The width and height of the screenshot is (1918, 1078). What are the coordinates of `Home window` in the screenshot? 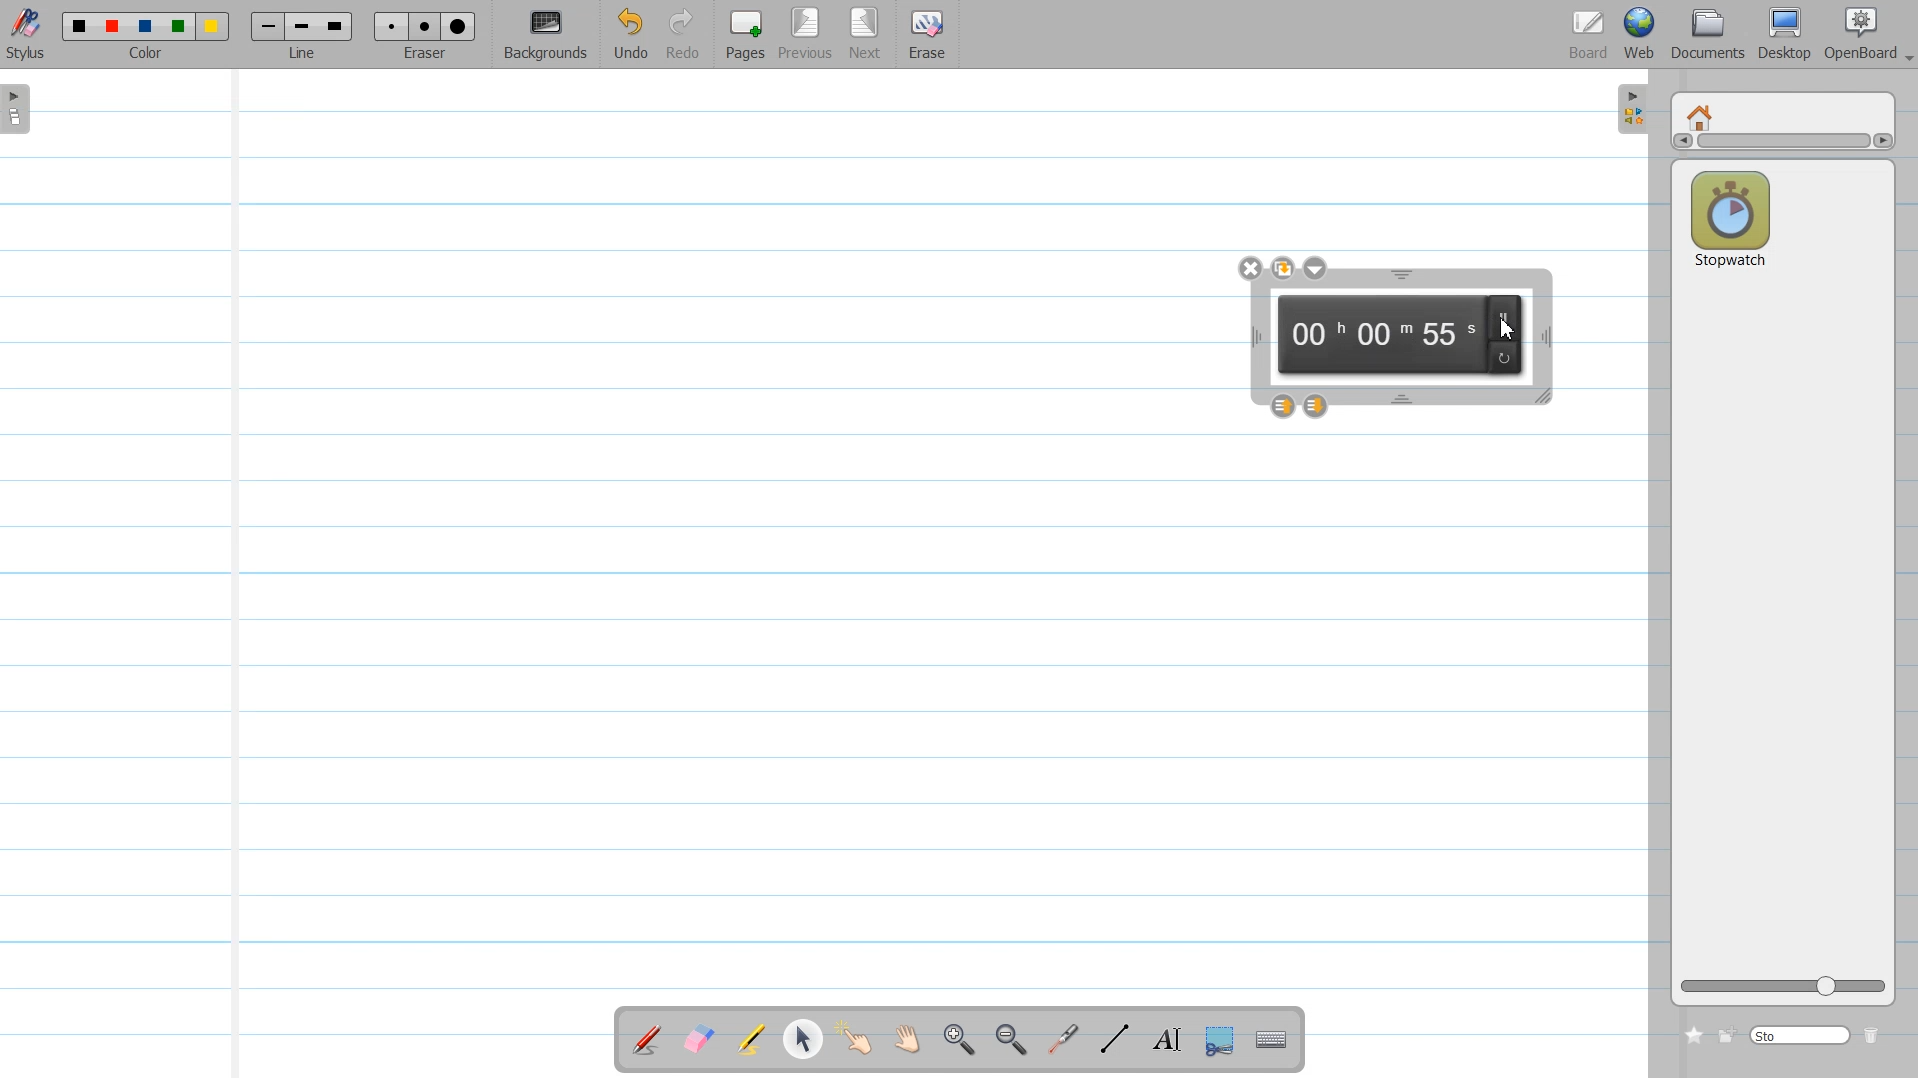 It's located at (1702, 115).